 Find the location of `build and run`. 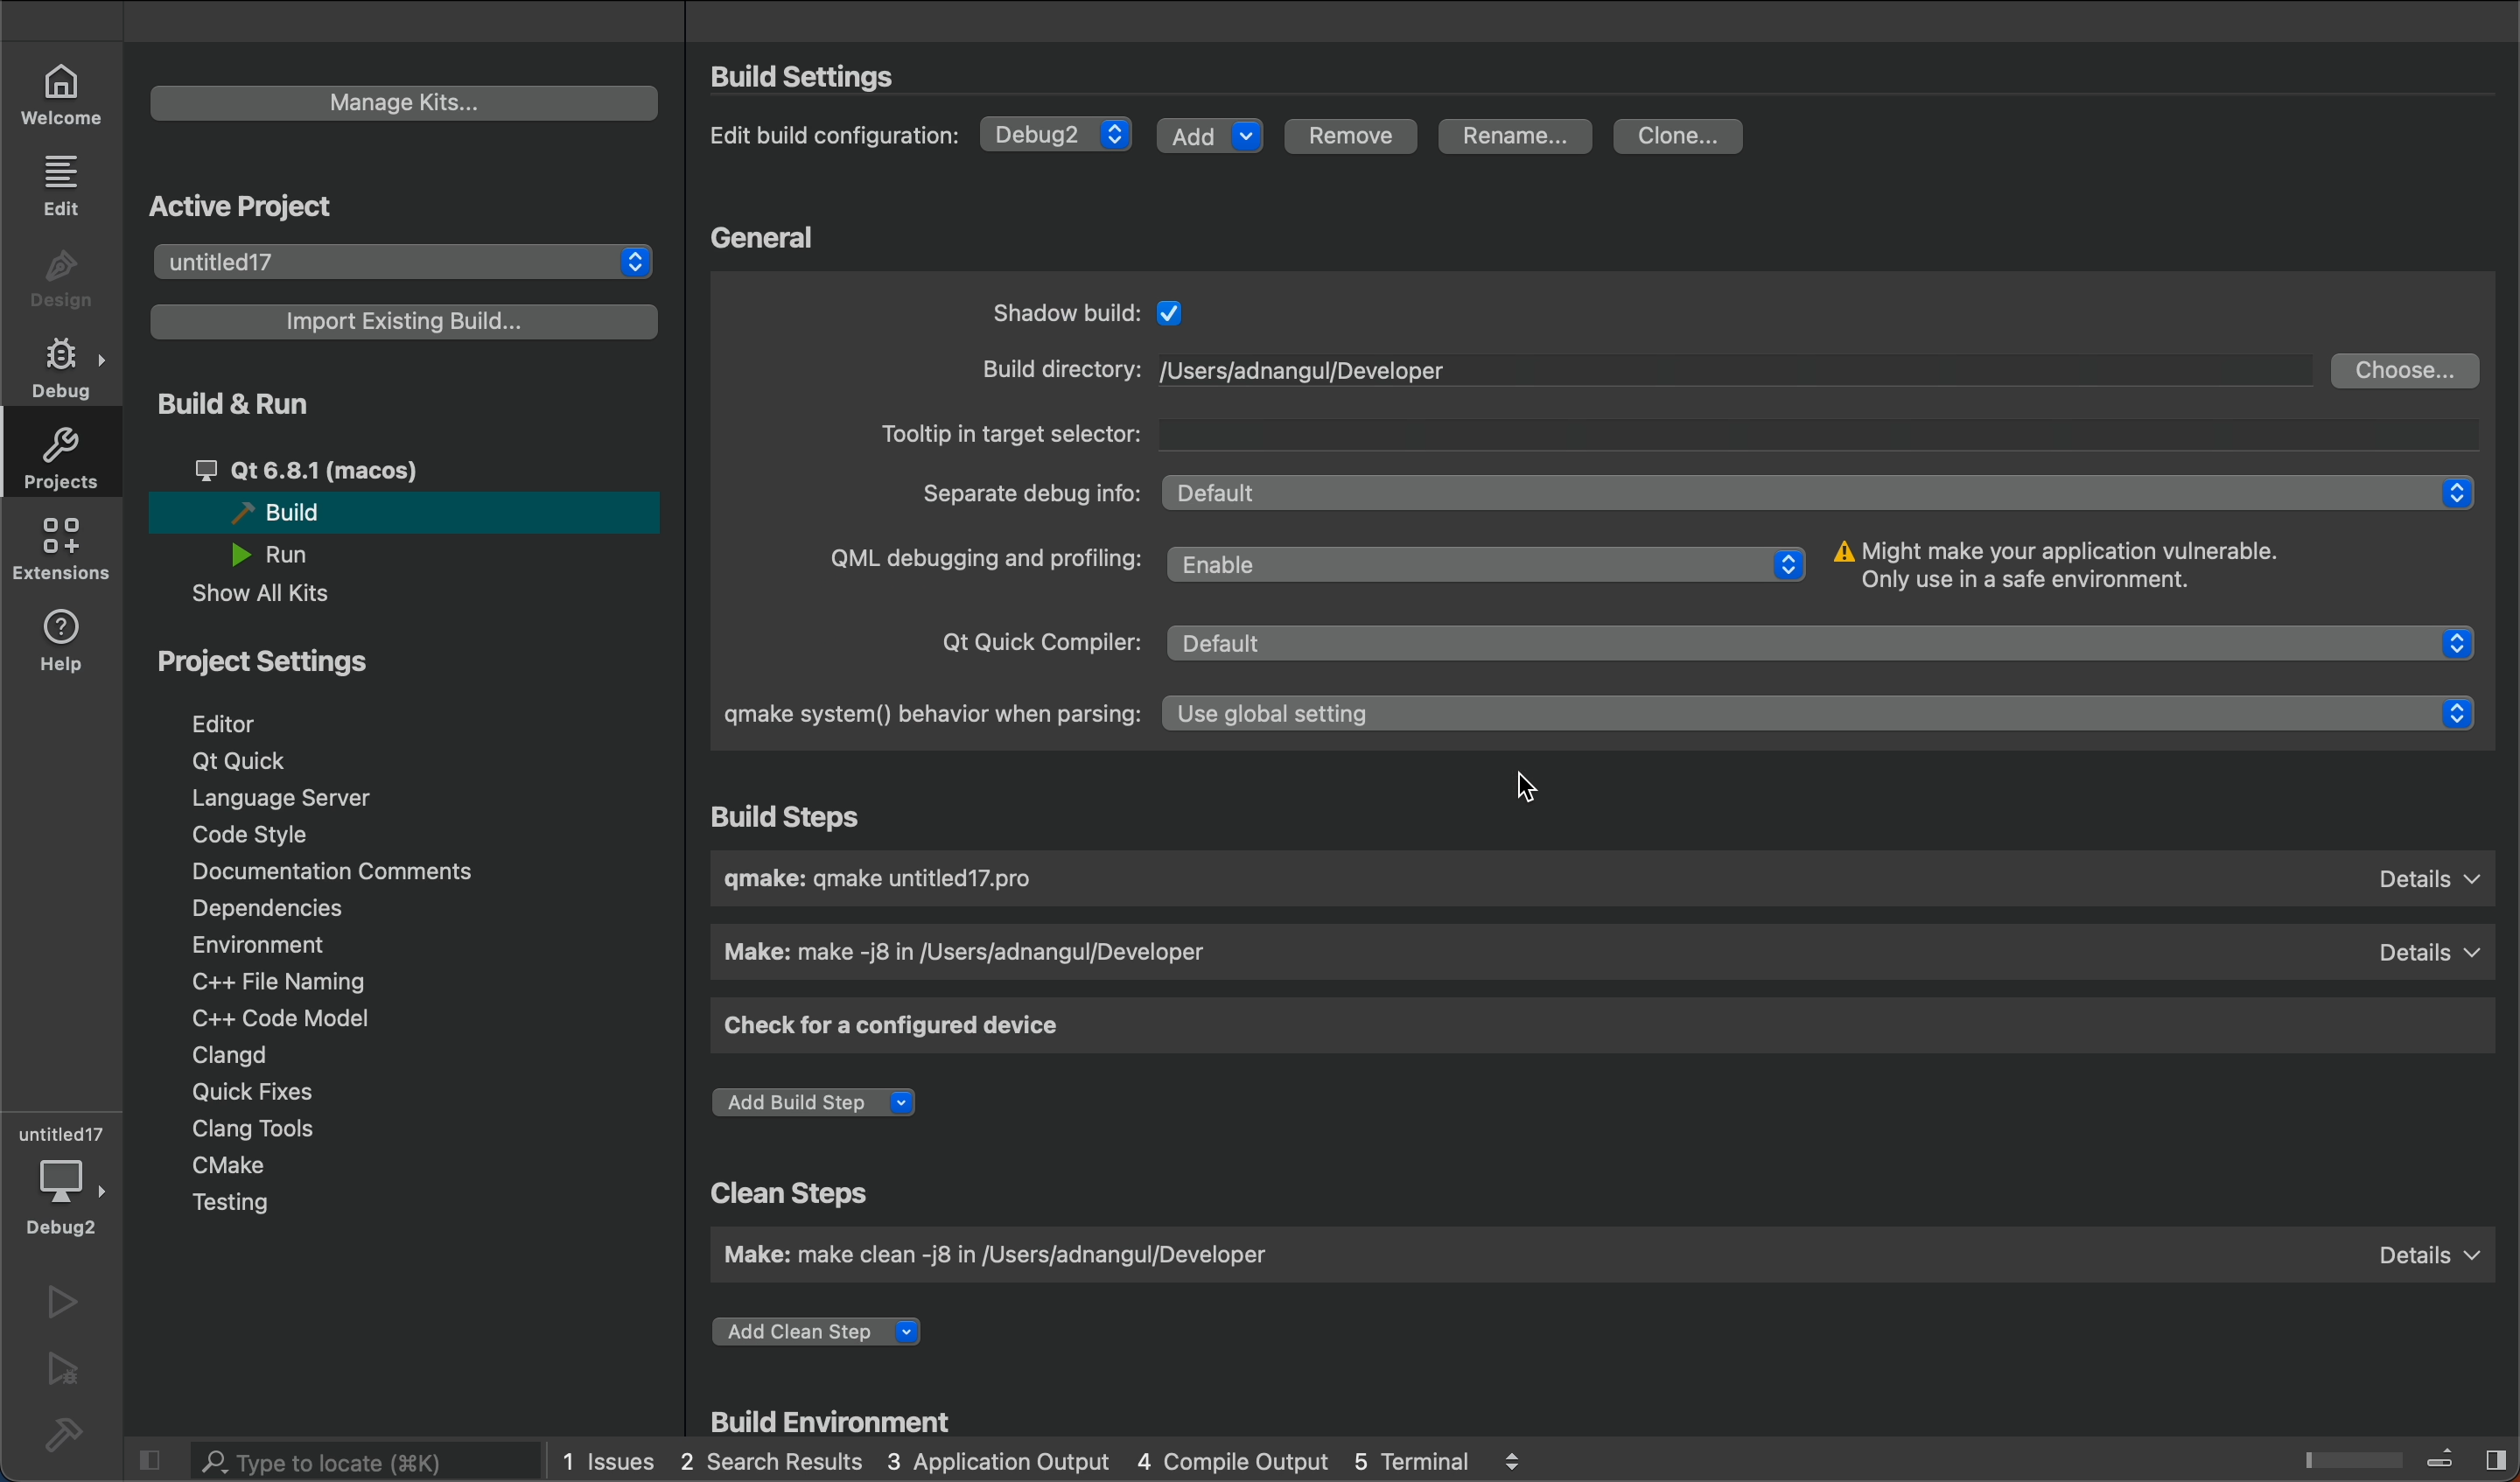

build and run is located at coordinates (407, 408).